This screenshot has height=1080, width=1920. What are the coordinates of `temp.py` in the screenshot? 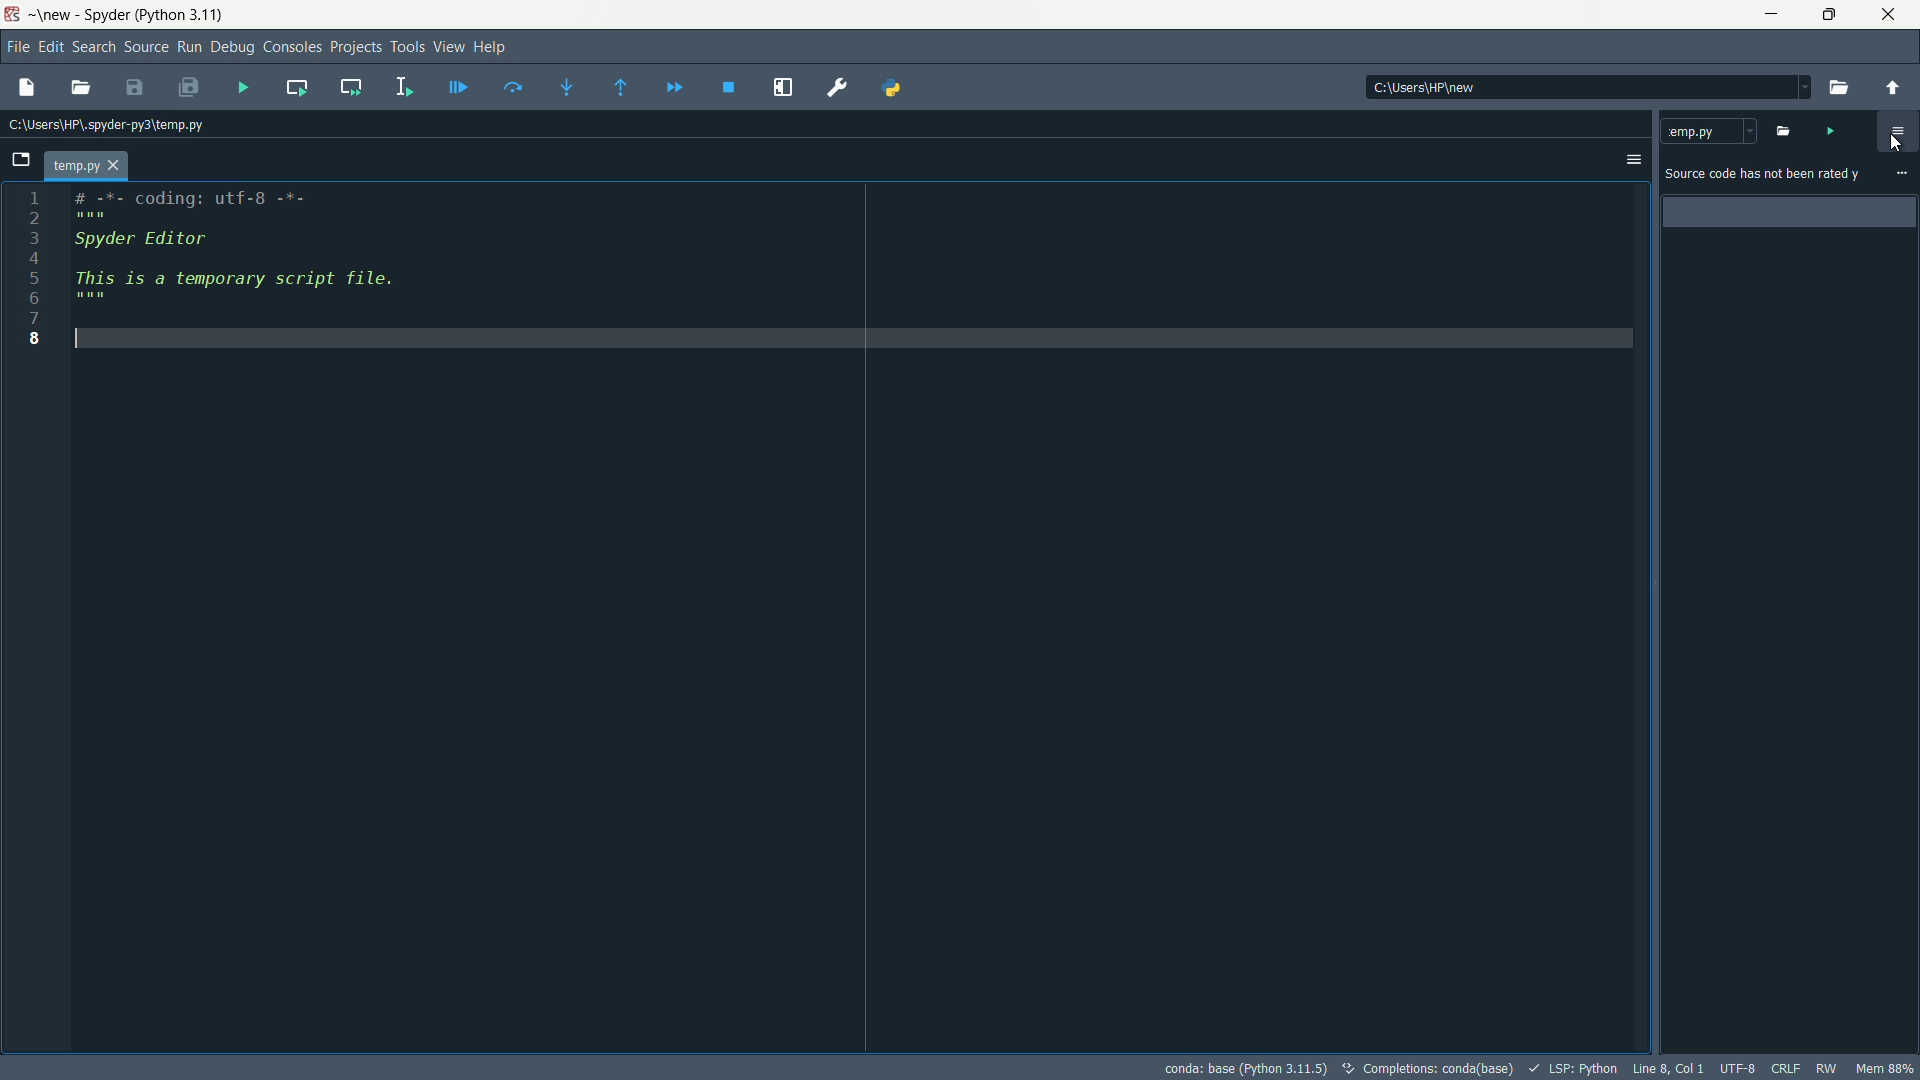 It's located at (1708, 131).